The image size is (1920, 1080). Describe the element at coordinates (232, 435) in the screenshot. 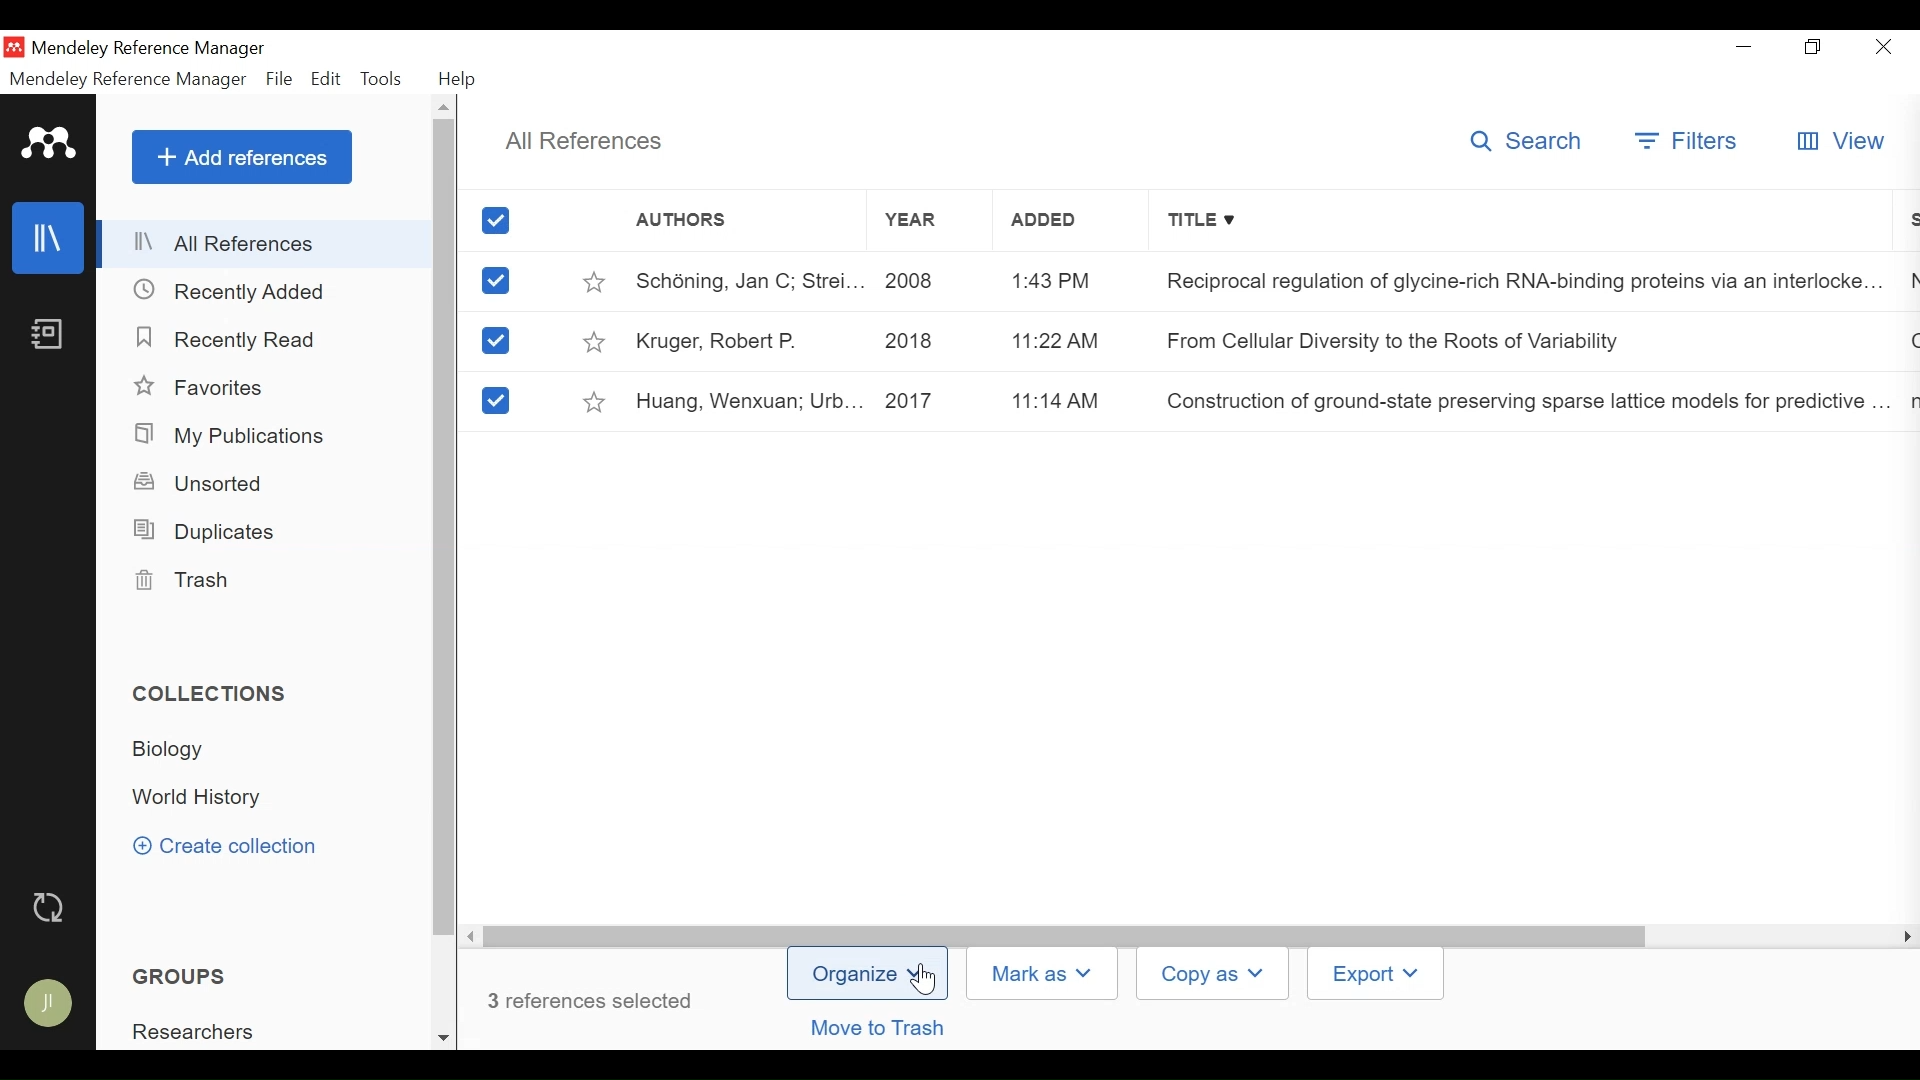

I see `My Publications` at that location.